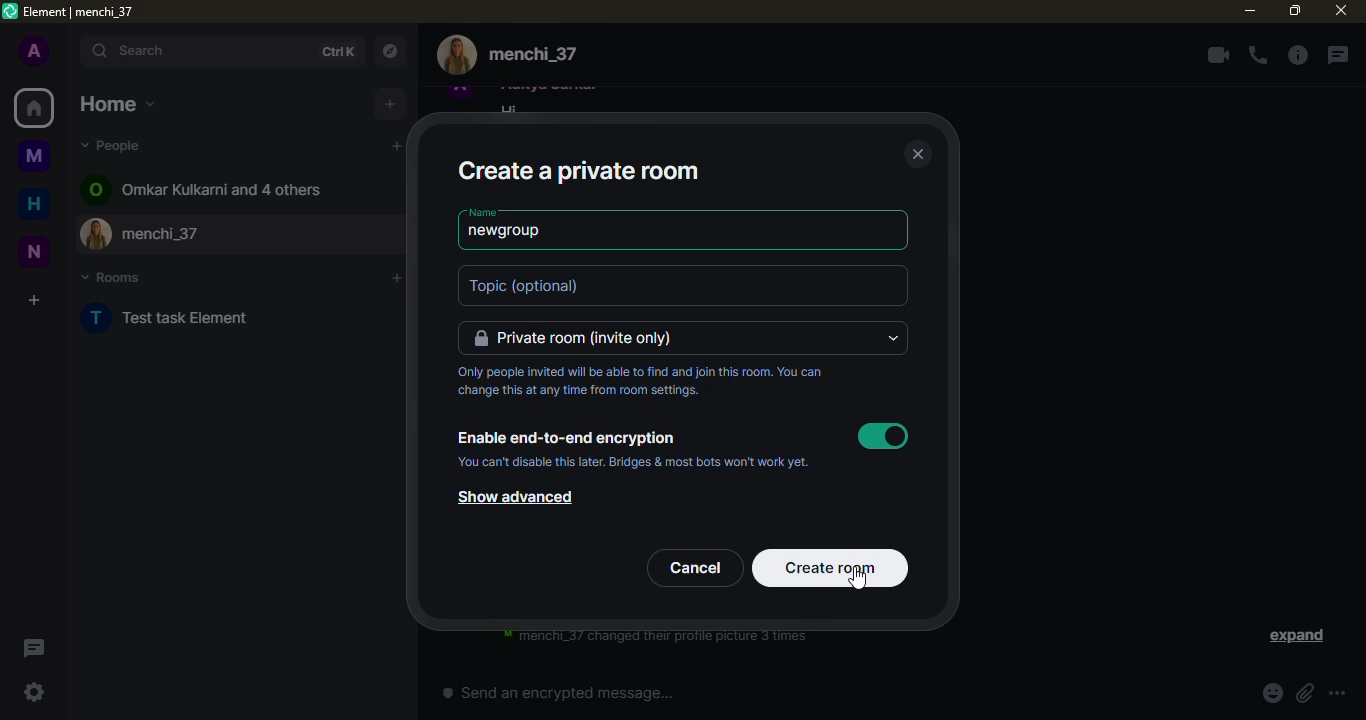 Image resolution: width=1366 pixels, height=720 pixels. Describe the element at coordinates (695, 568) in the screenshot. I see `cancel` at that location.